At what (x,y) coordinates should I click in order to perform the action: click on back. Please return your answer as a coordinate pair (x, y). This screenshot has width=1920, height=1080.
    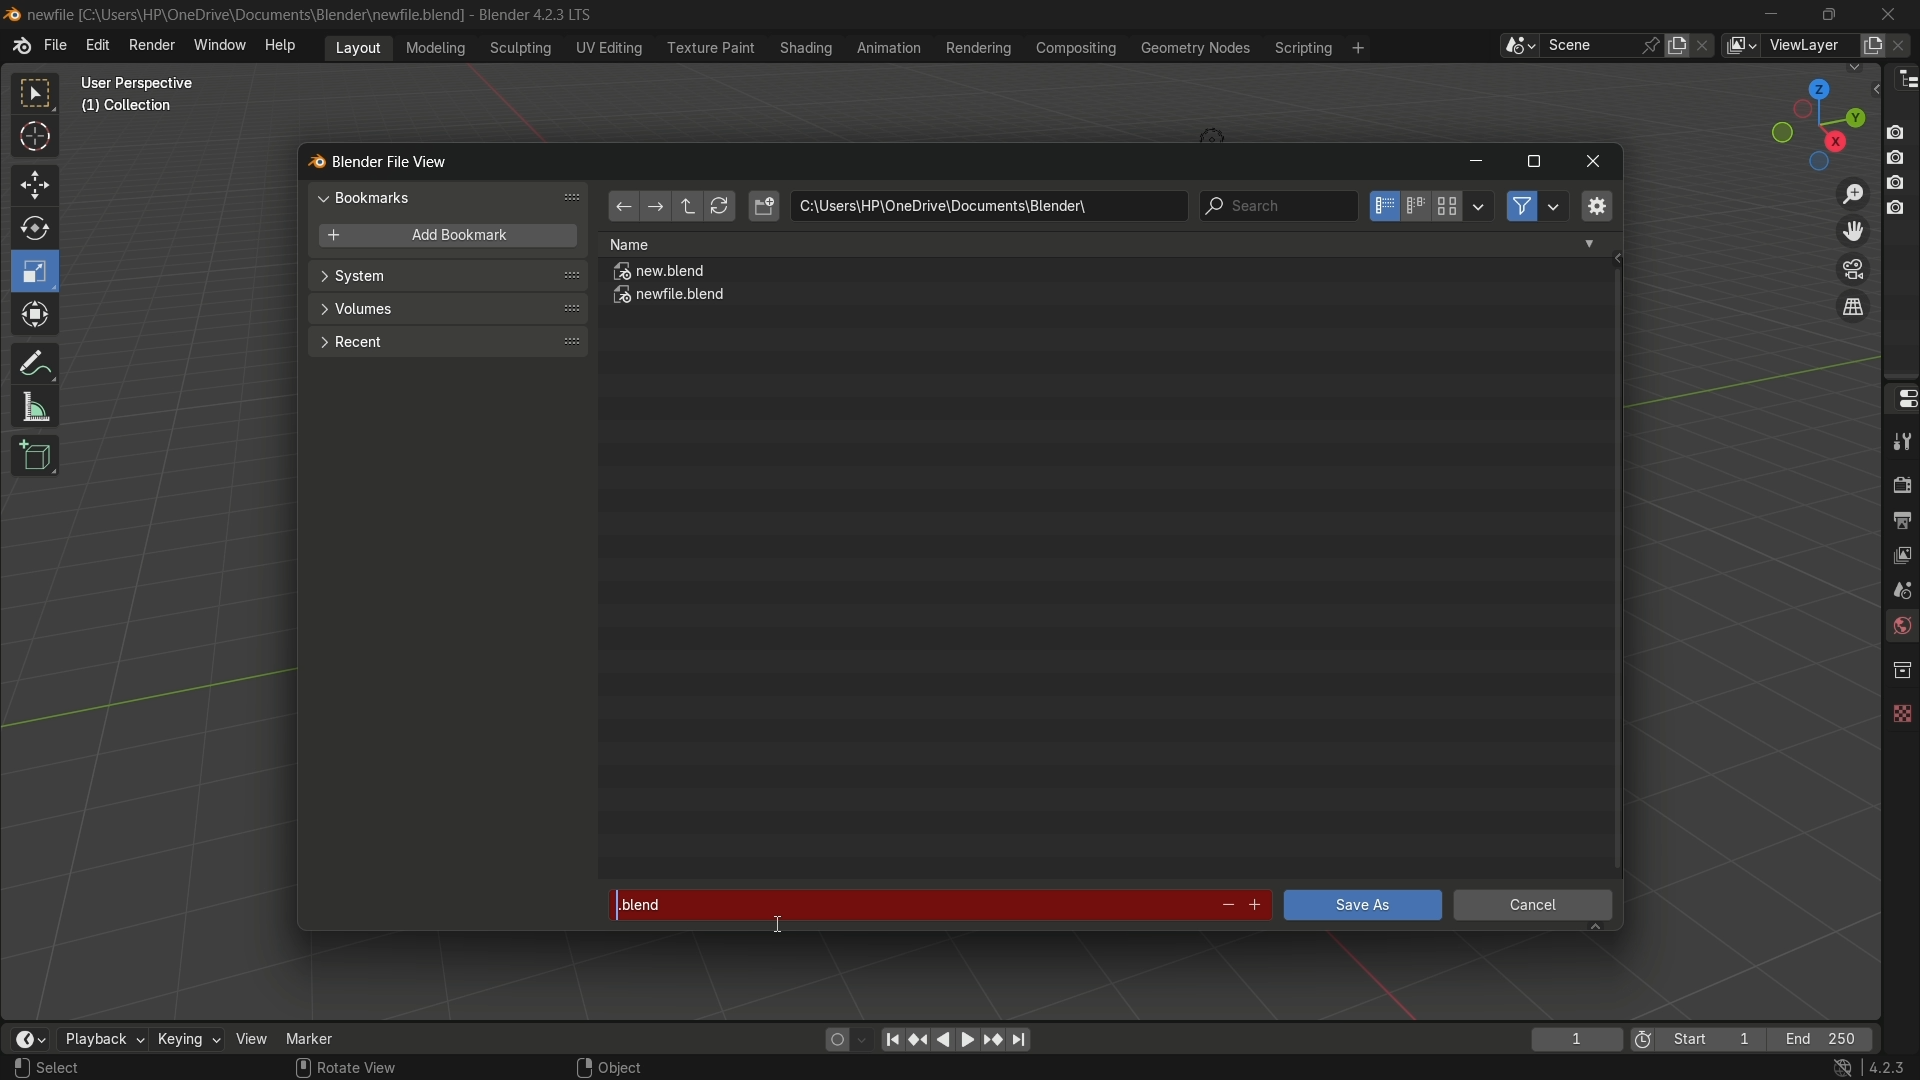
    Looking at the image, I should click on (622, 208).